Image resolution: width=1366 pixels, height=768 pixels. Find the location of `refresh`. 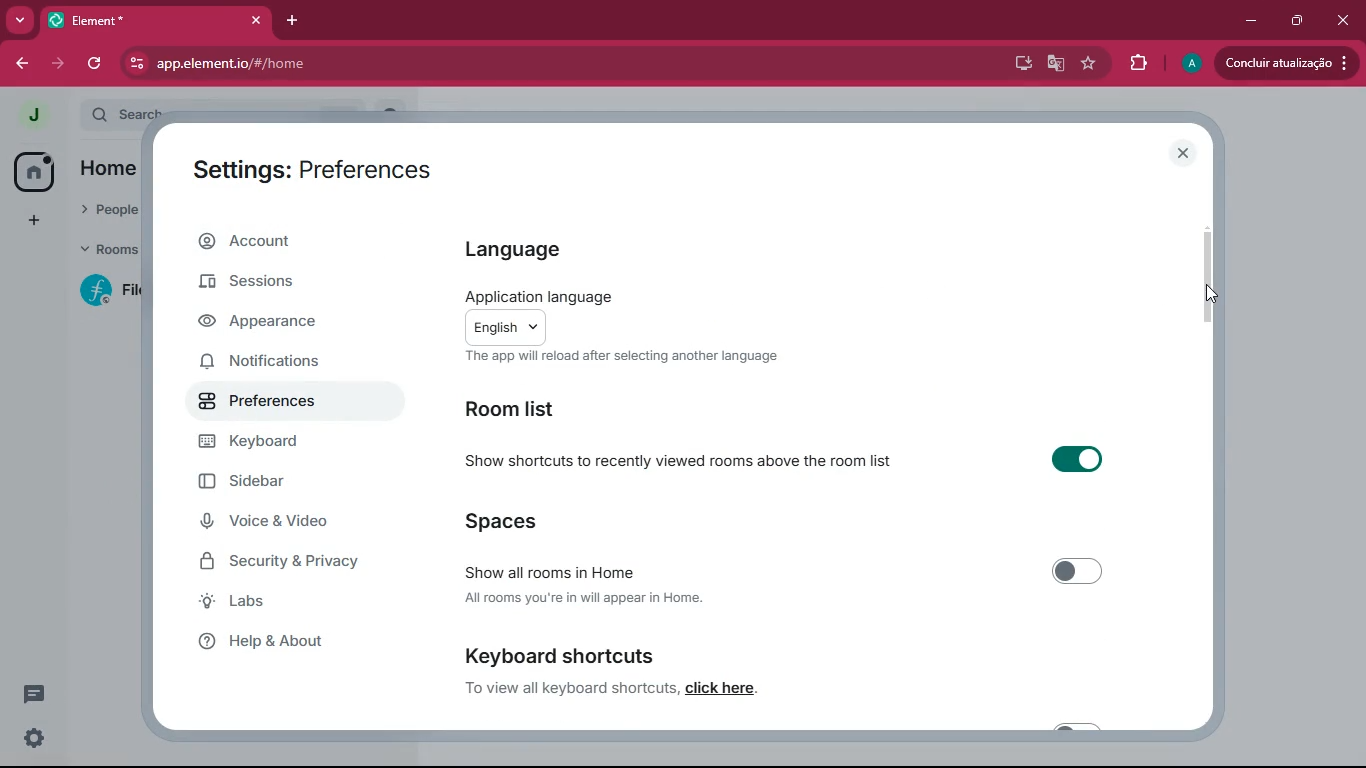

refresh is located at coordinates (96, 63).